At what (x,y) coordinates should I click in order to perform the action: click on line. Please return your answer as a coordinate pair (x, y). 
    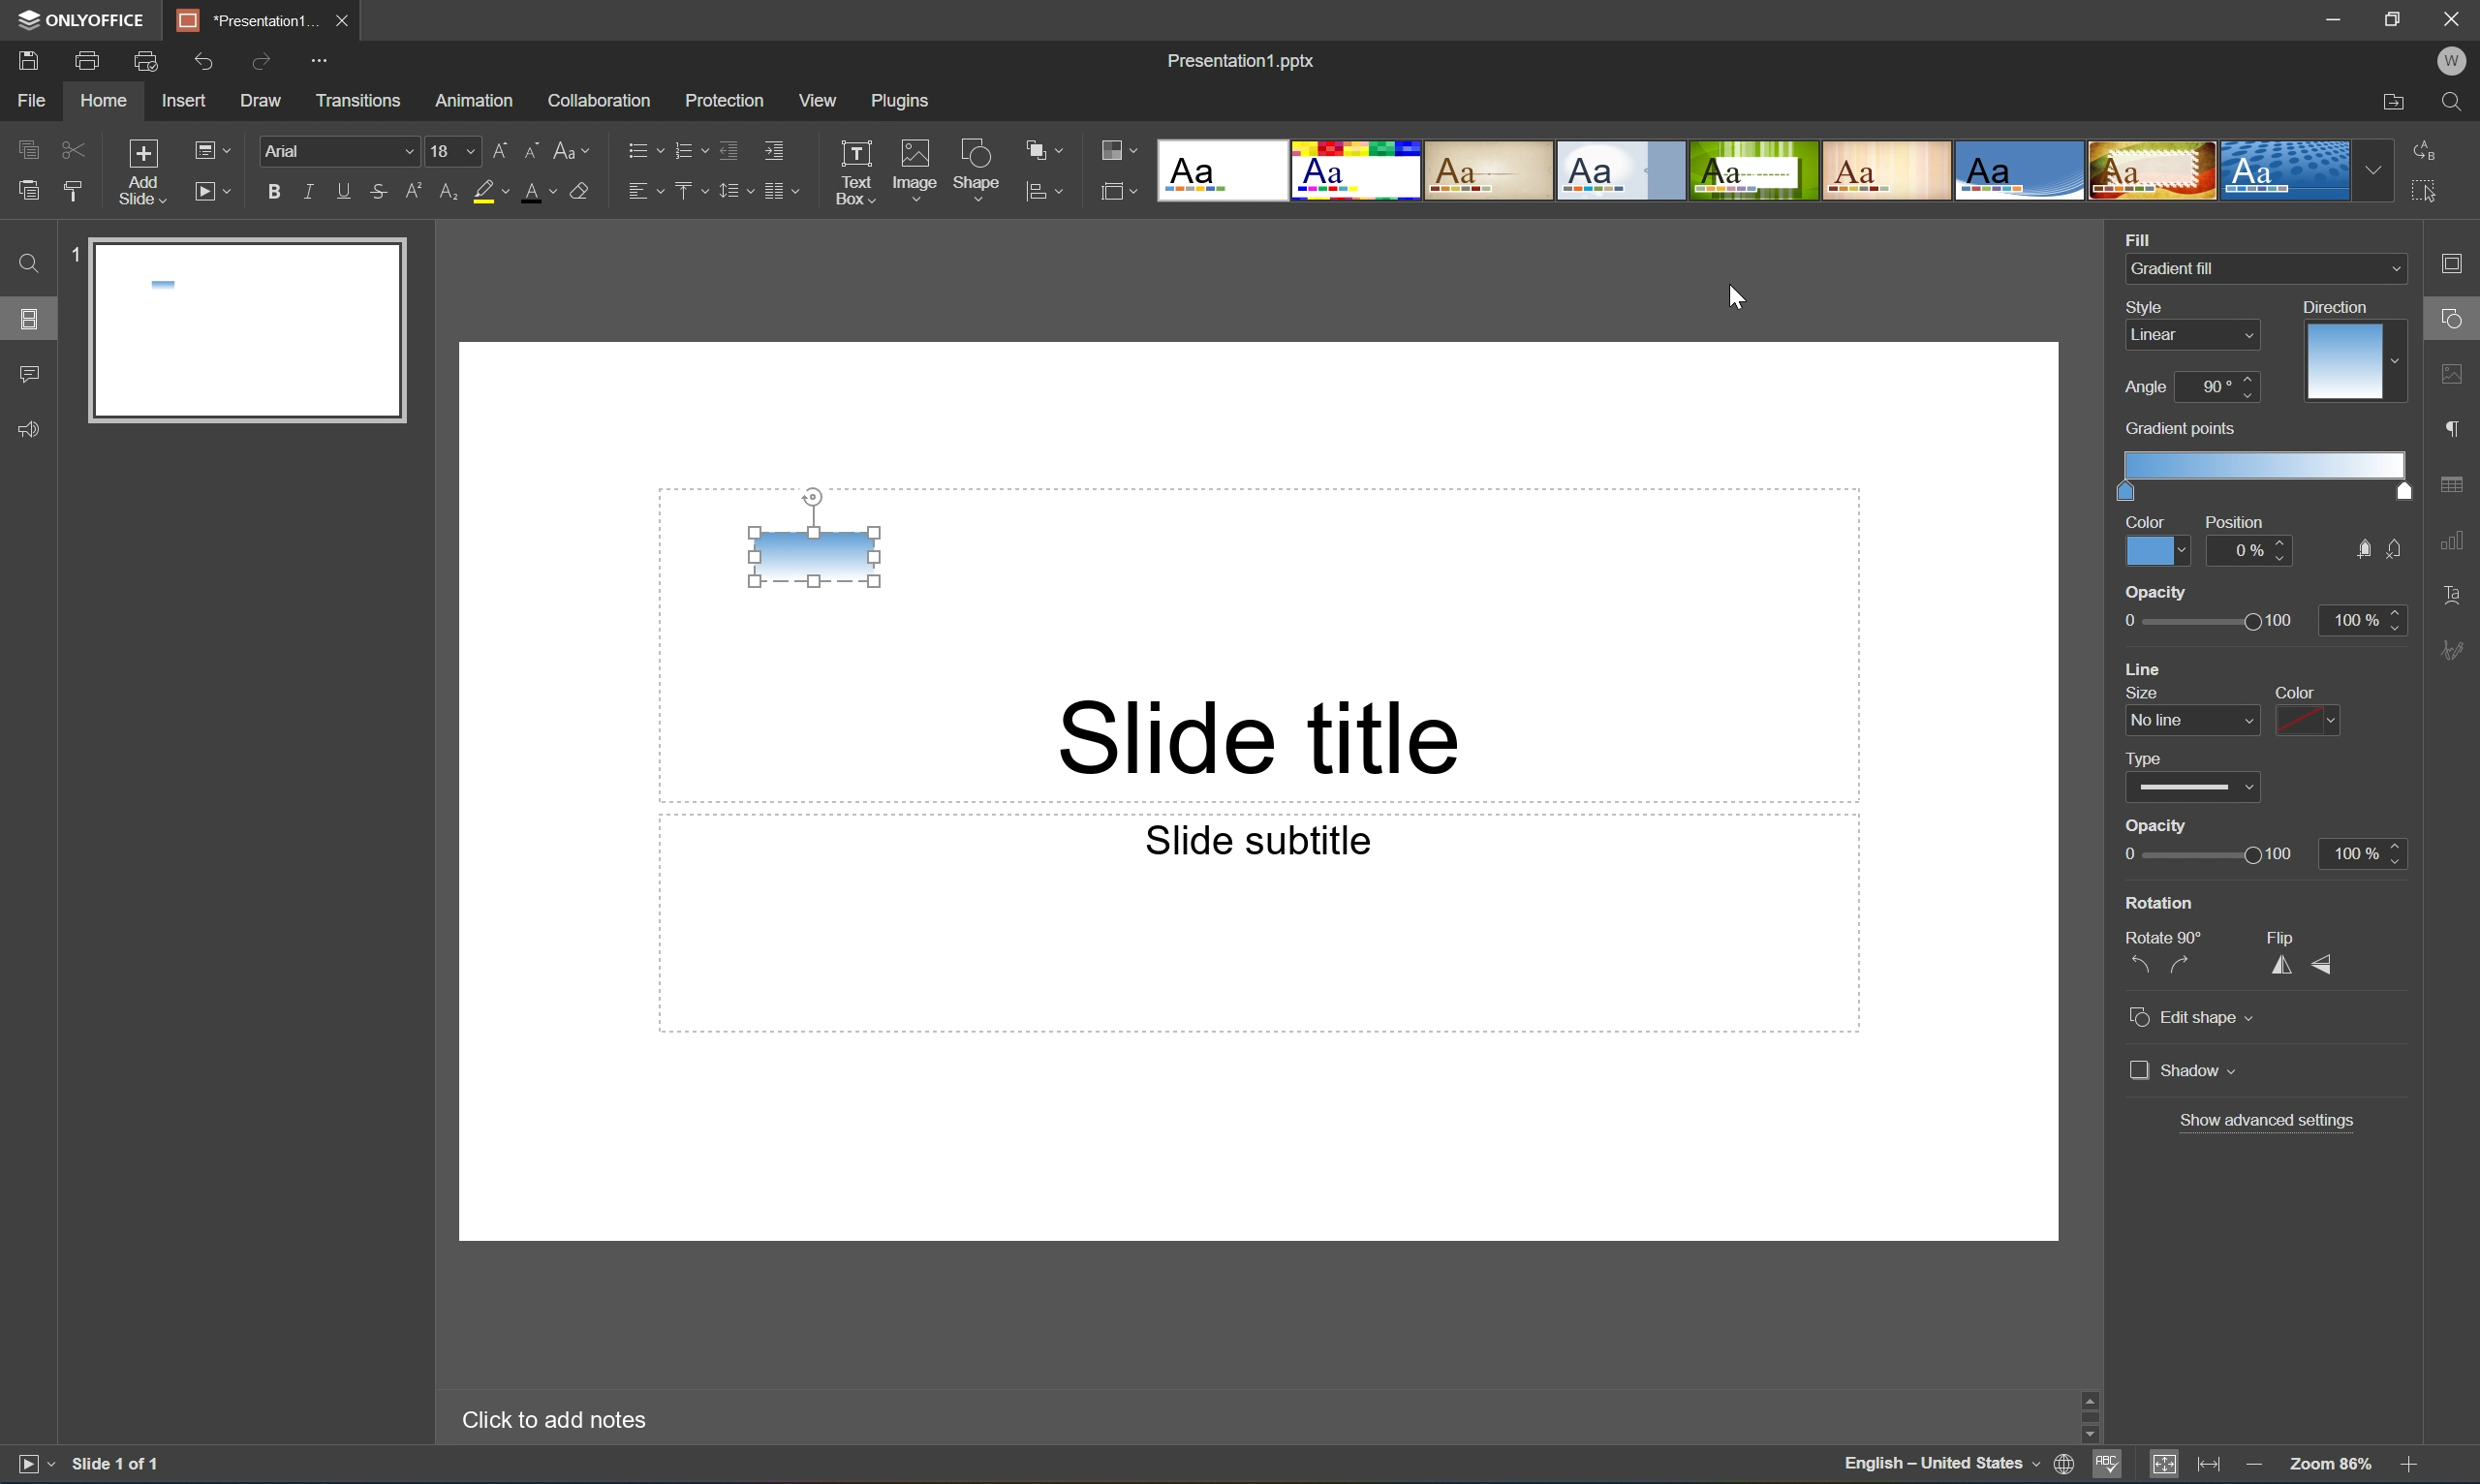
    Looking at the image, I should click on (2149, 668).